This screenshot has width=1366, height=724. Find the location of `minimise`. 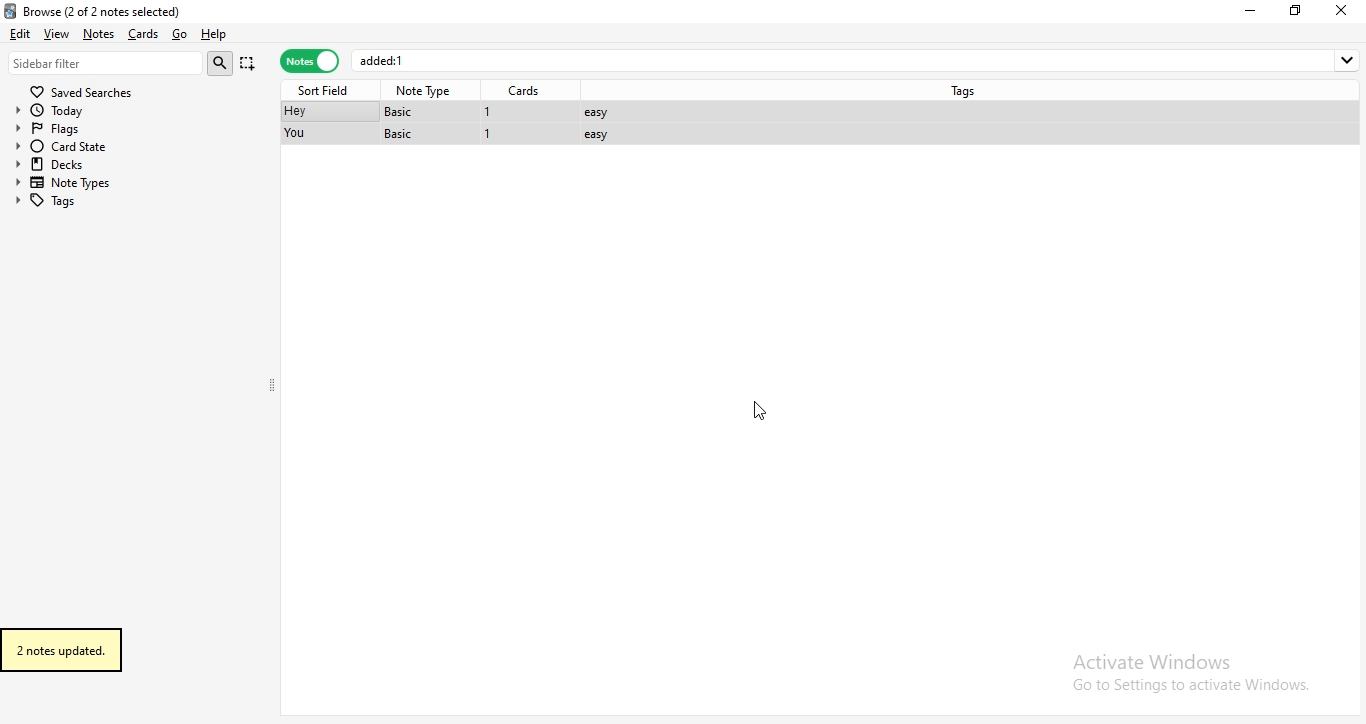

minimise is located at coordinates (1254, 10).